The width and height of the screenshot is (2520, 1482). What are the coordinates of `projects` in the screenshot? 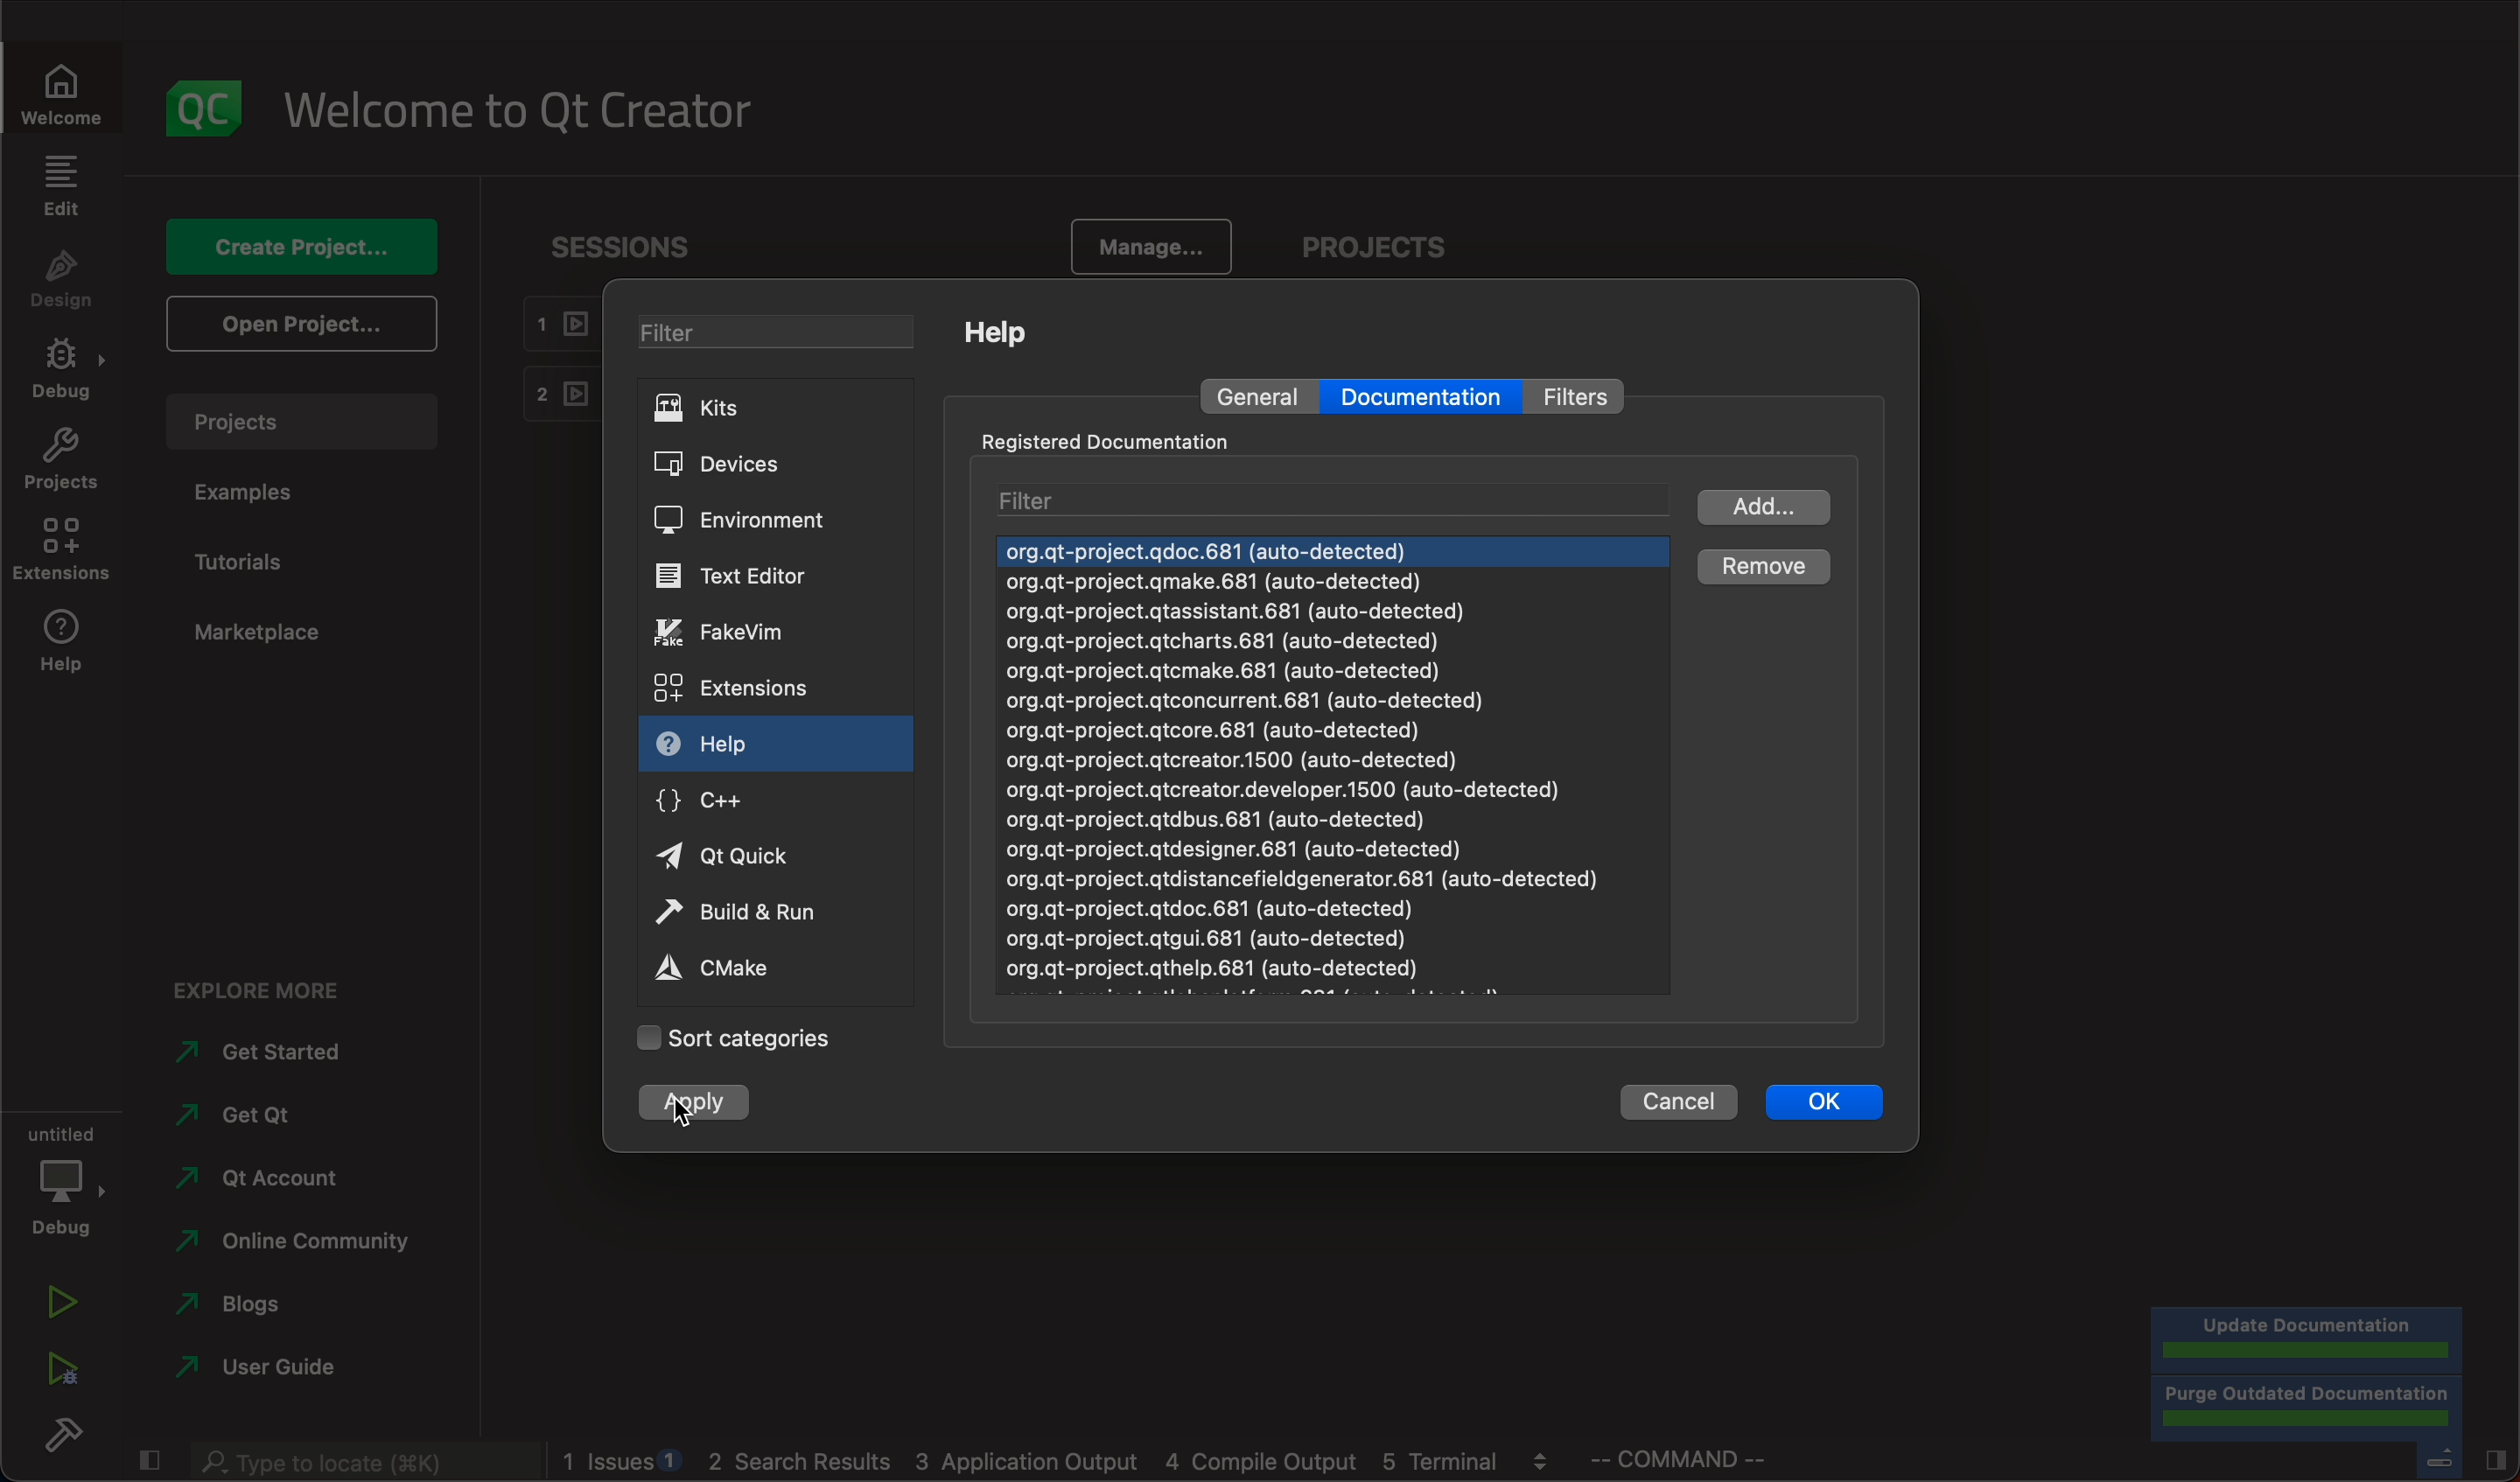 It's located at (301, 427).